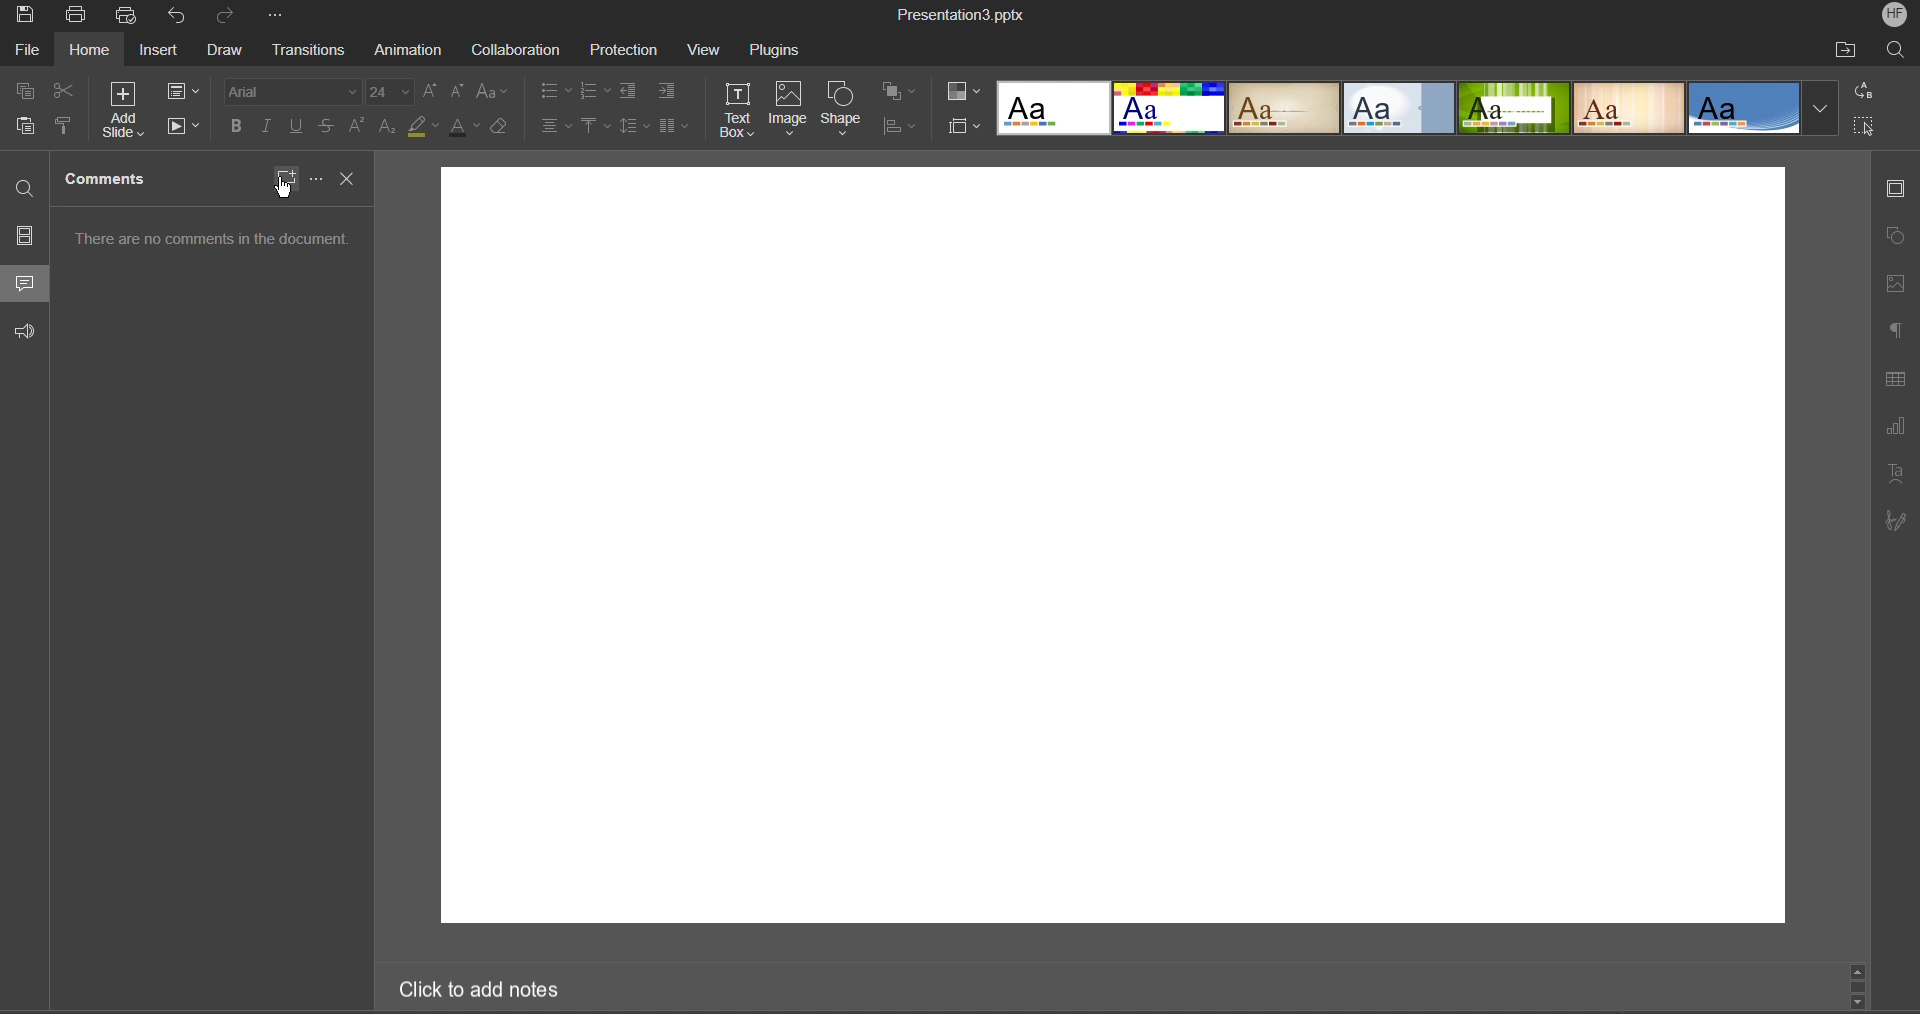 Image resolution: width=1920 pixels, height=1014 pixels. Describe the element at coordinates (1417, 110) in the screenshot. I see `Slide Templates` at that location.